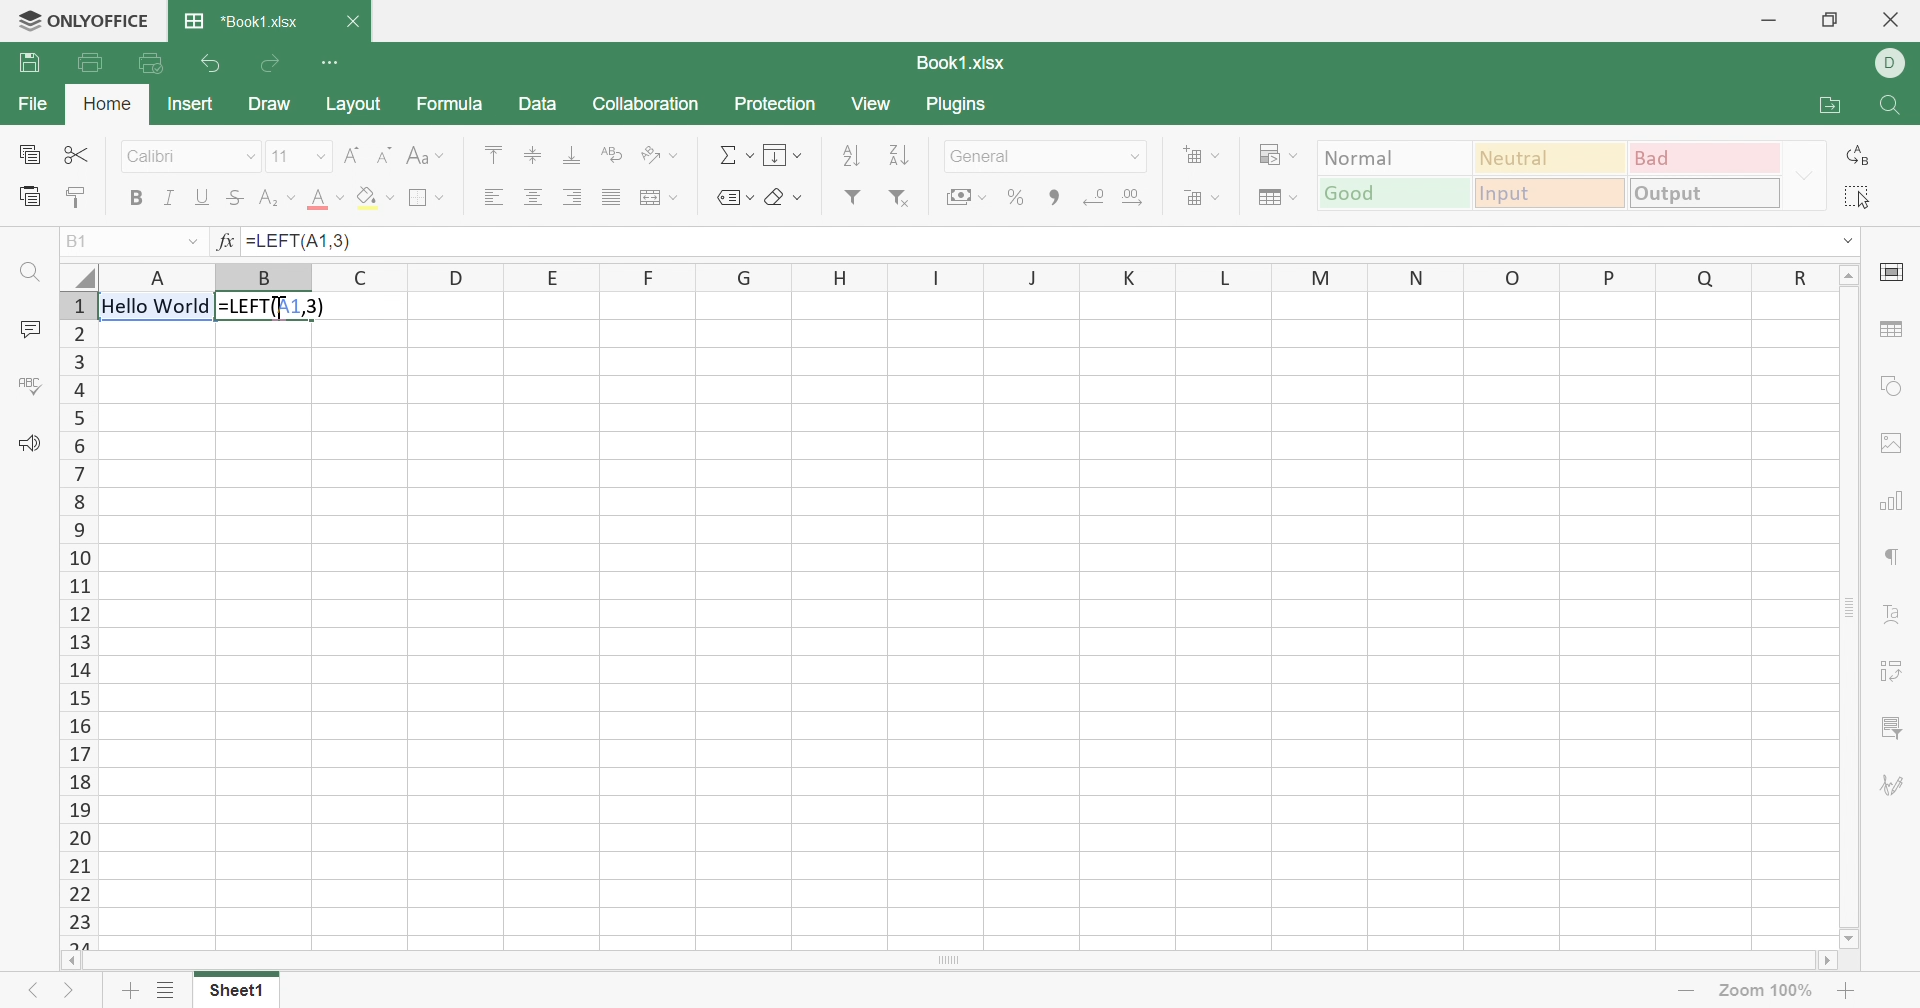  I want to click on Find, so click(1896, 107).